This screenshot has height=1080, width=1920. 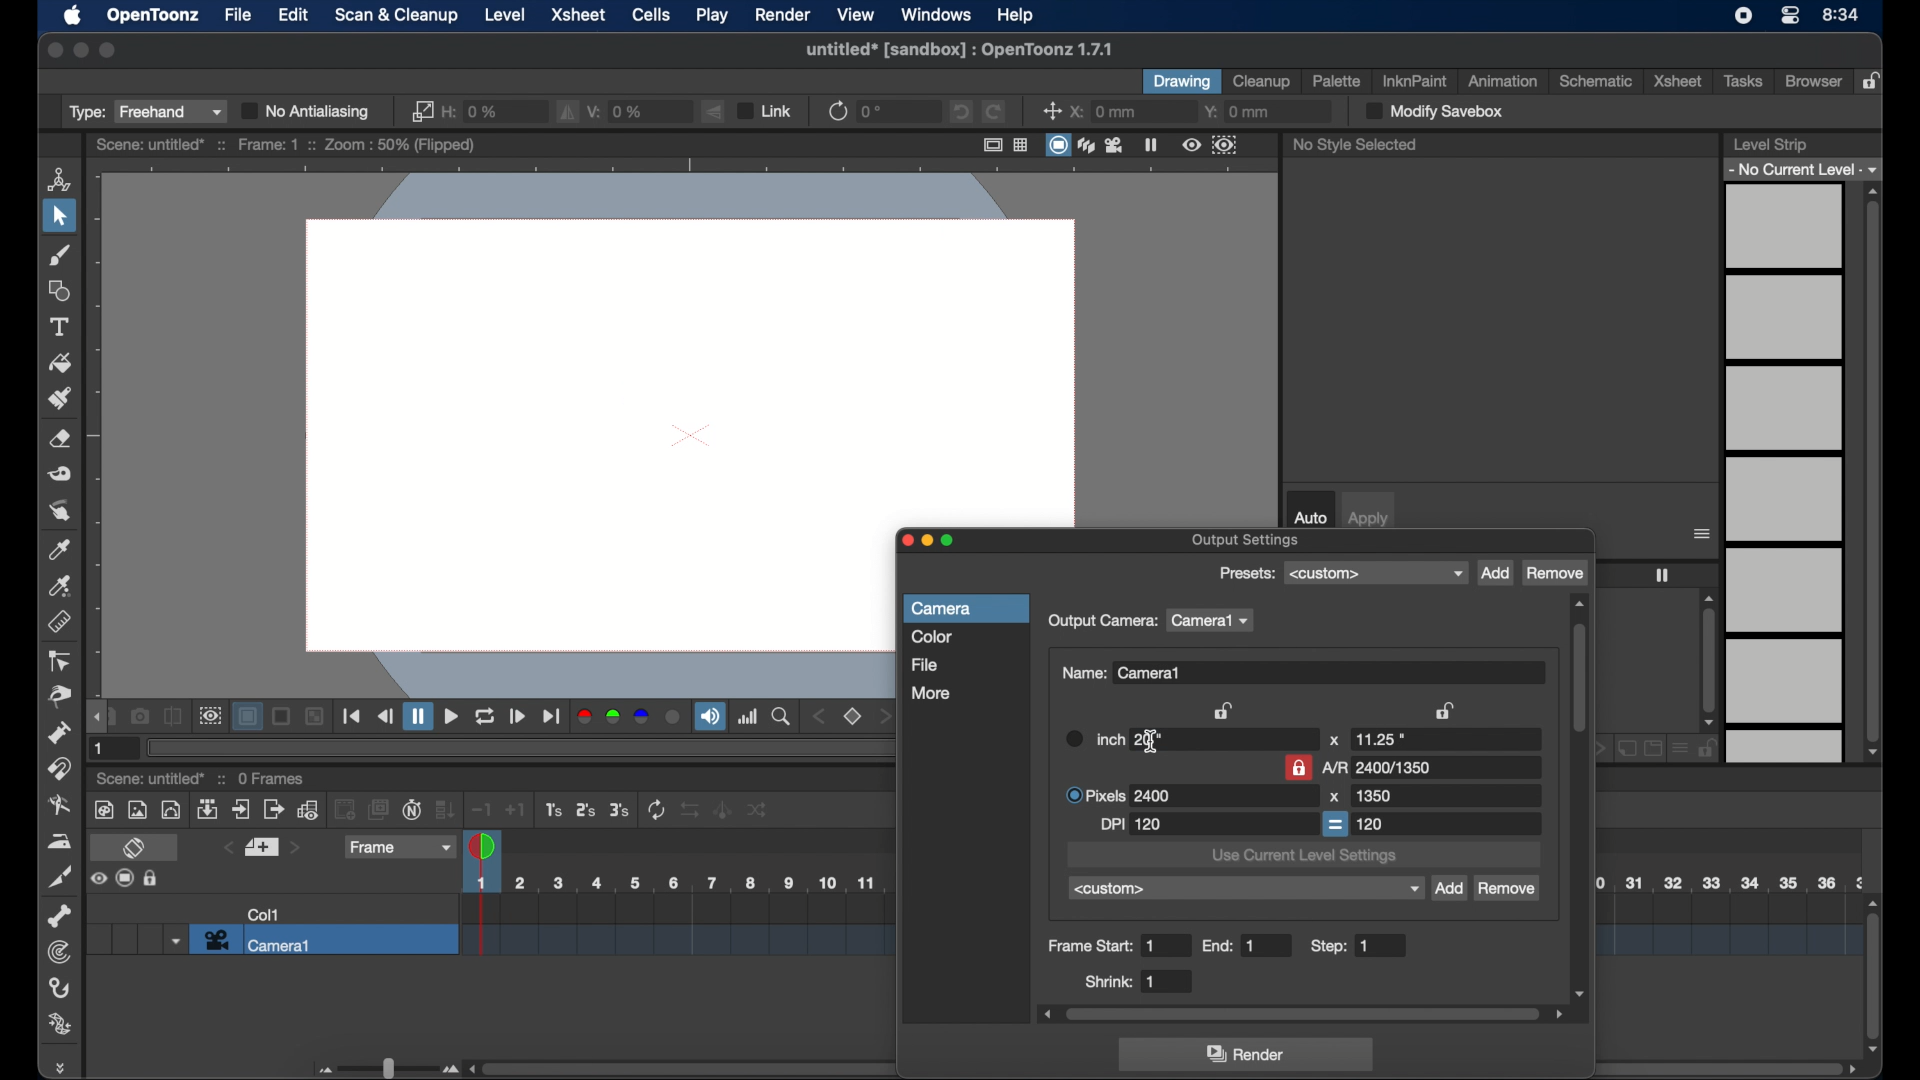 What do you see at coordinates (173, 940) in the screenshot?
I see `dropdown` at bounding box center [173, 940].